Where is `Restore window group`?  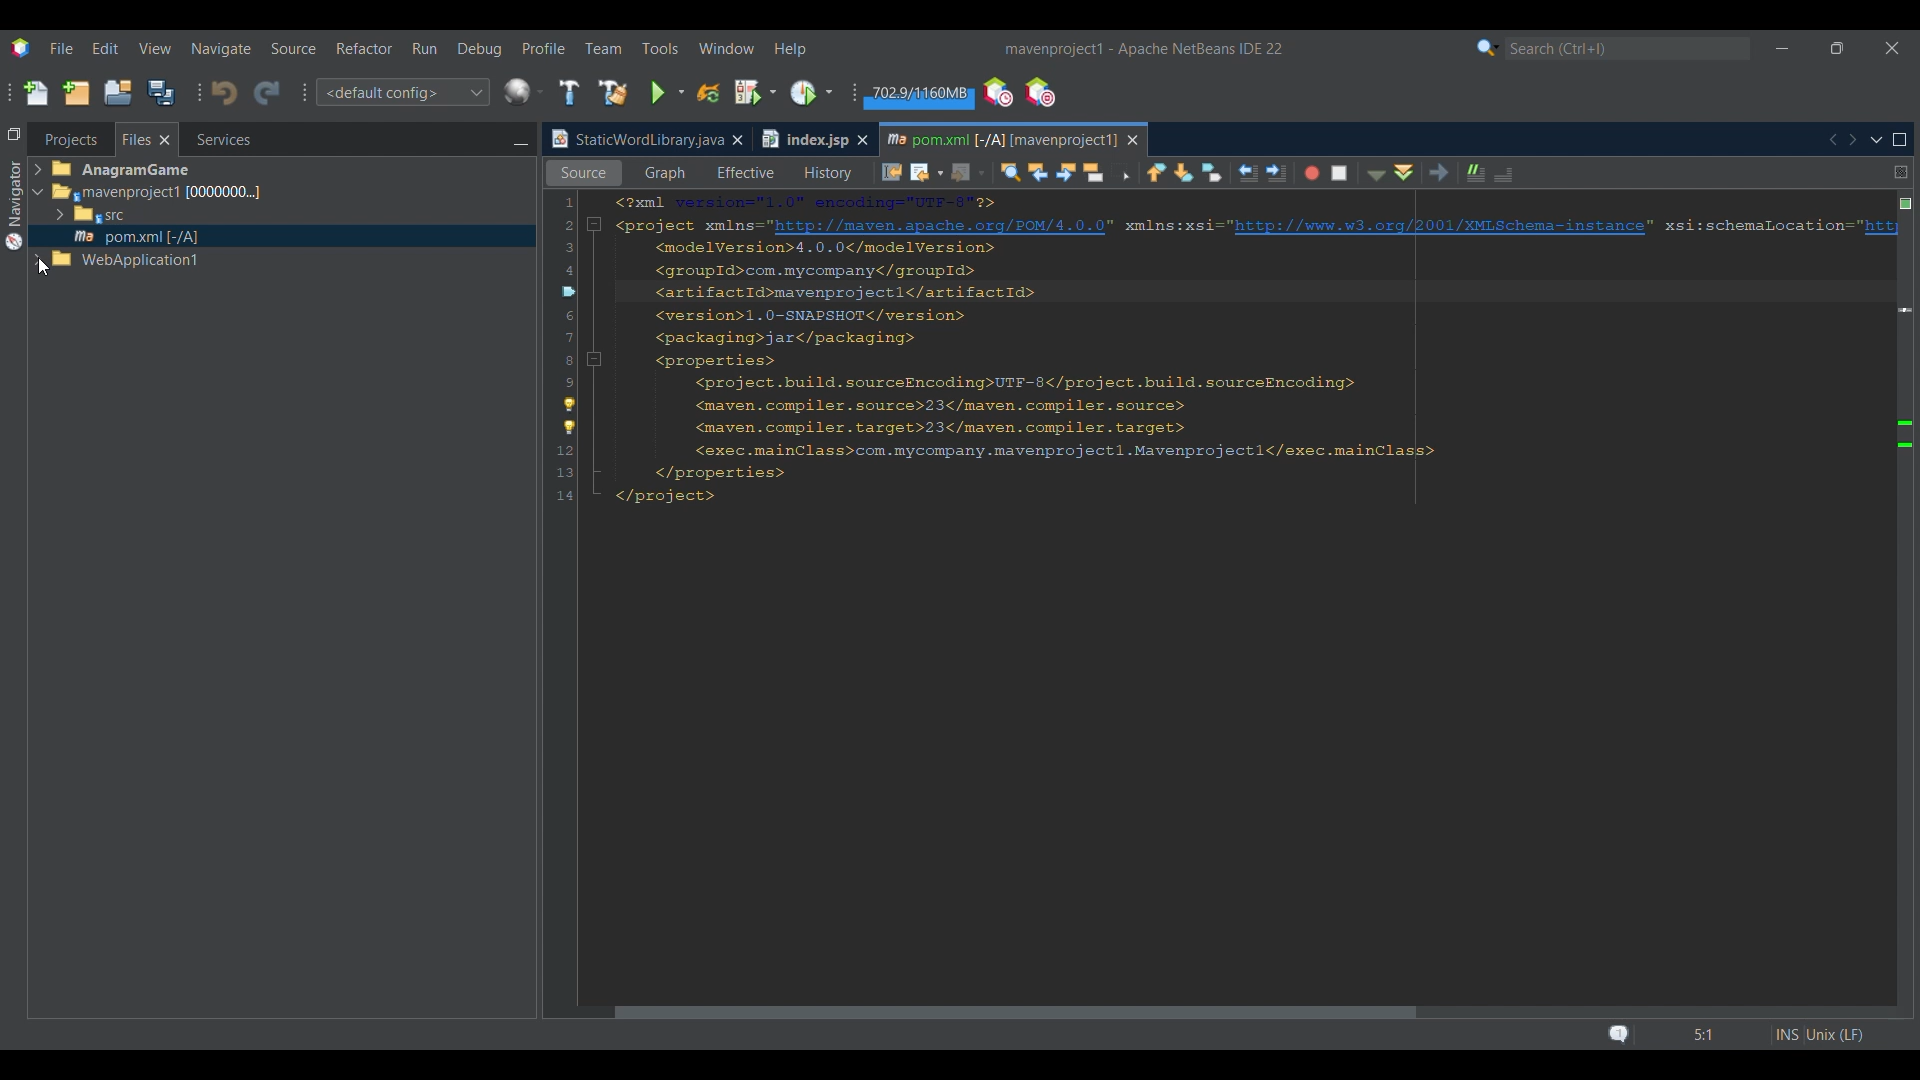
Restore window group is located at coordinates (14, 133).